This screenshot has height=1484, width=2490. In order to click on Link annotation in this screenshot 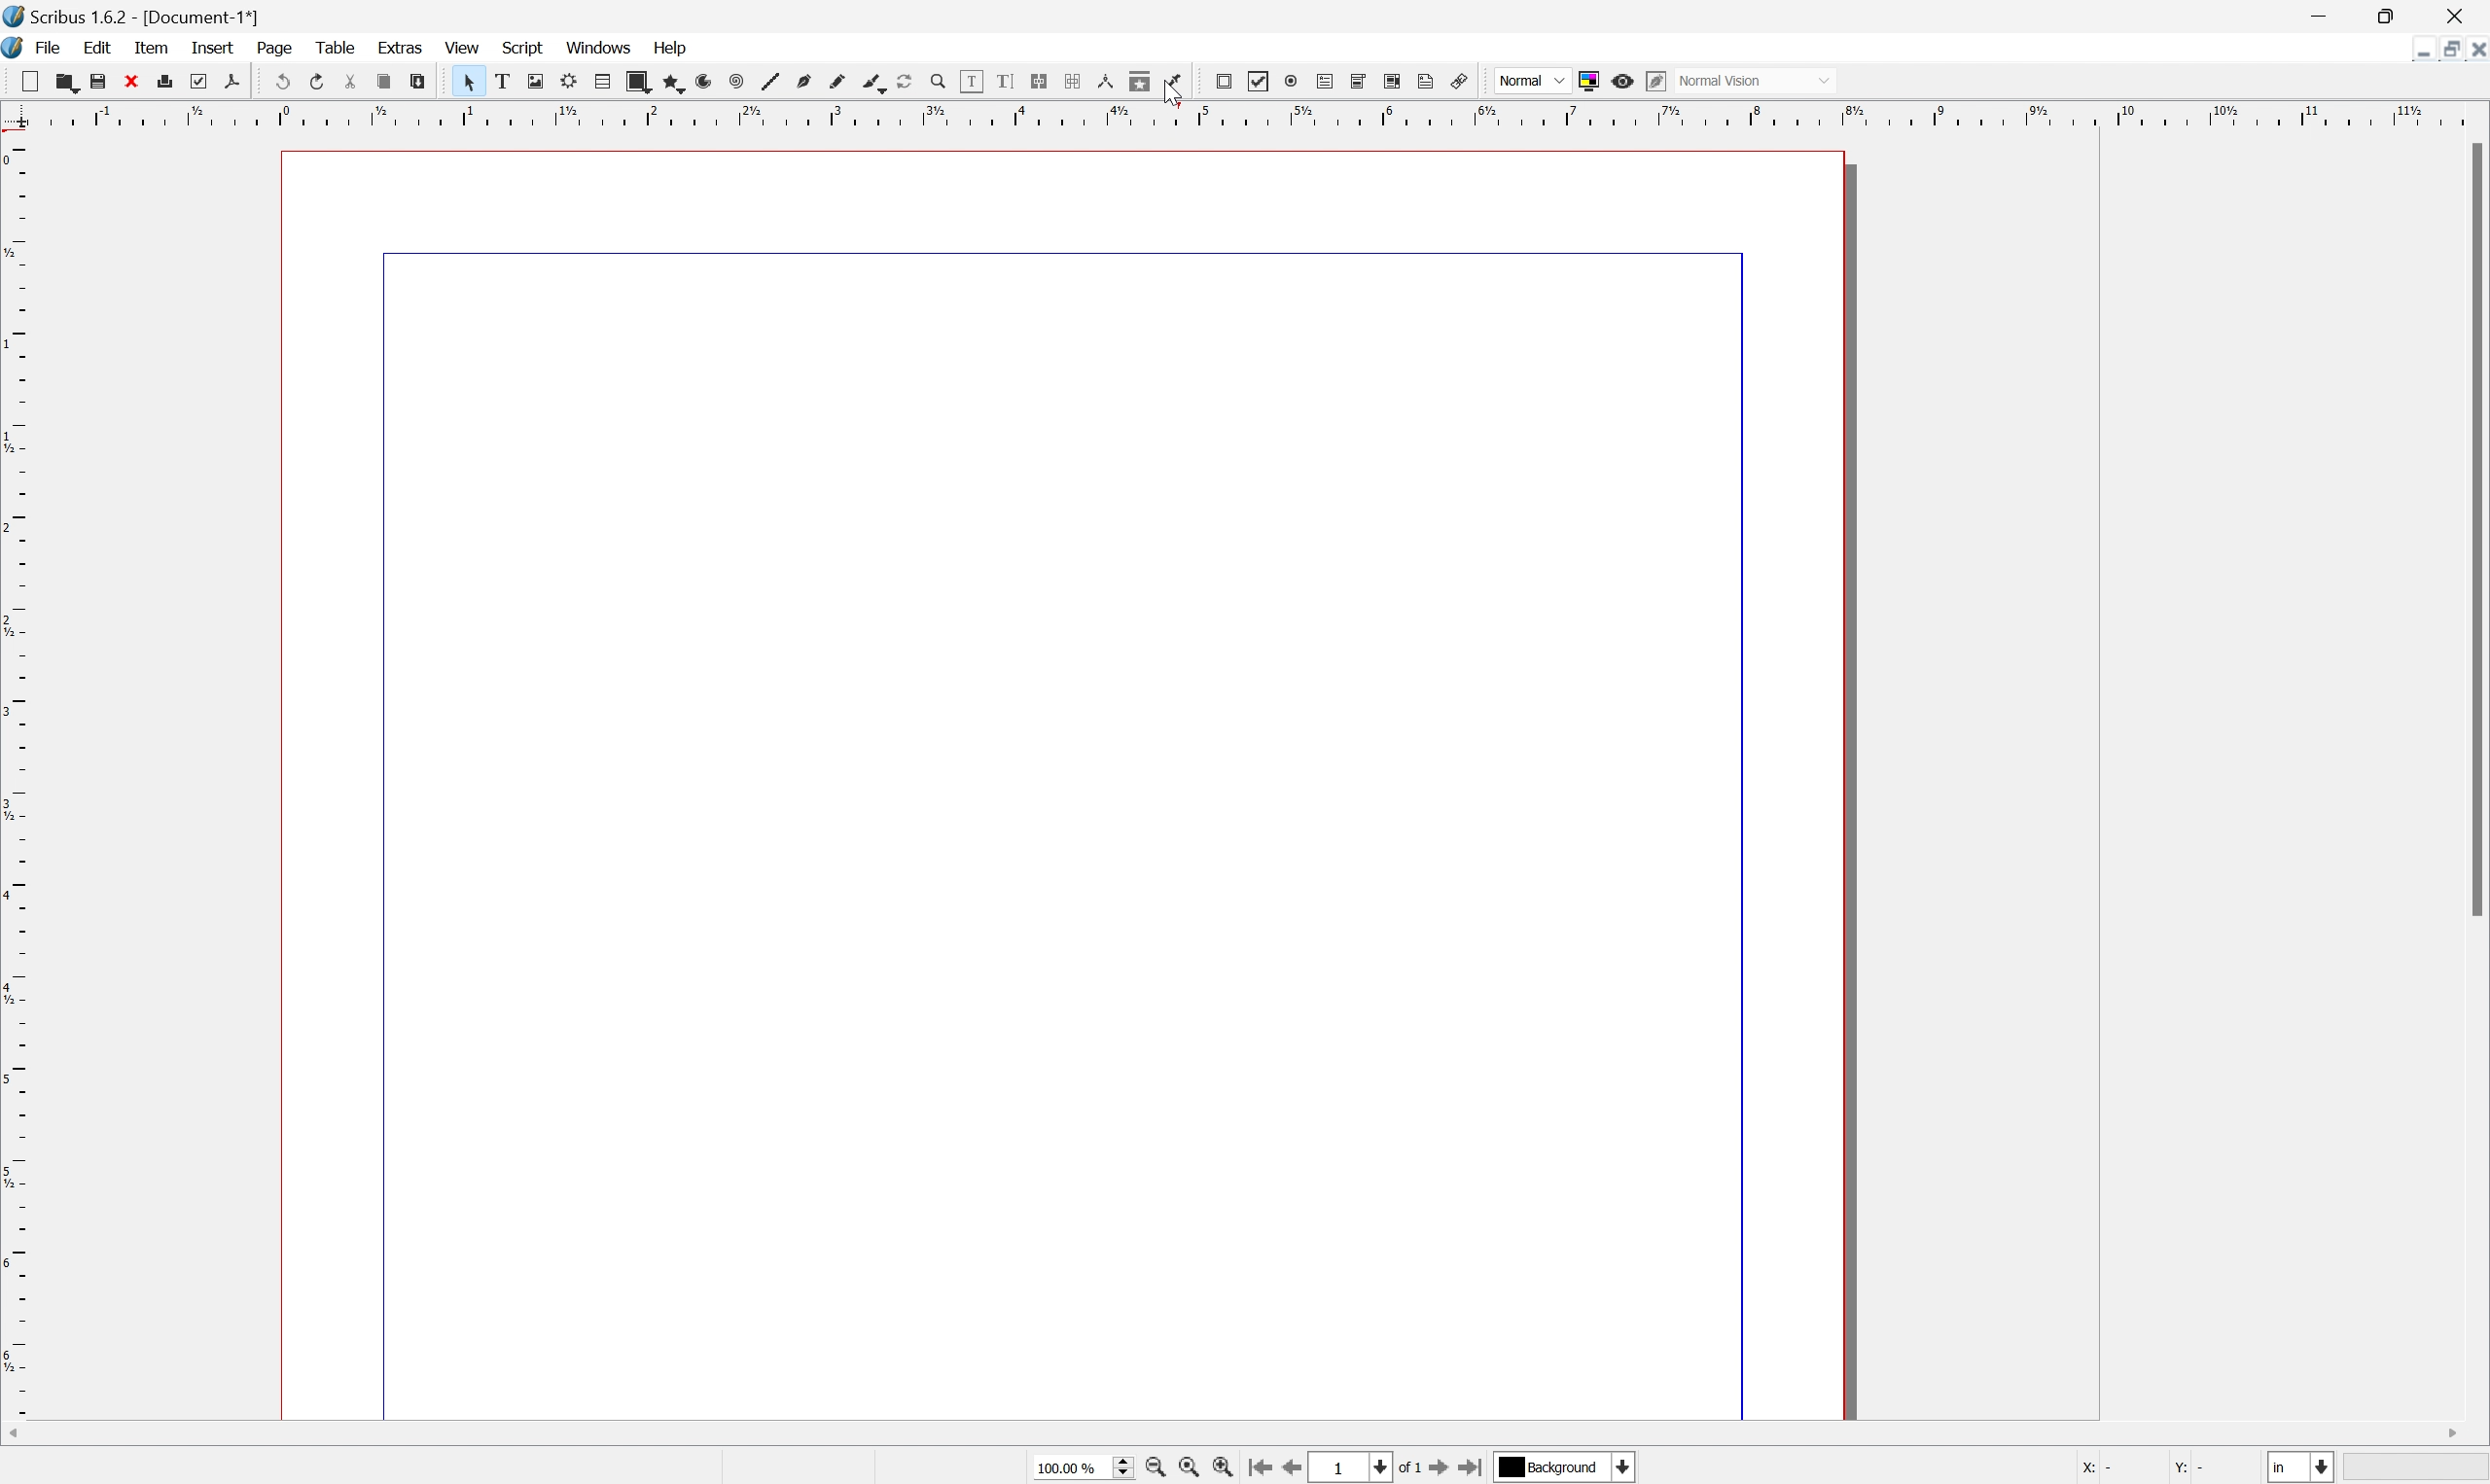, I will do `click(1463, 81)`.